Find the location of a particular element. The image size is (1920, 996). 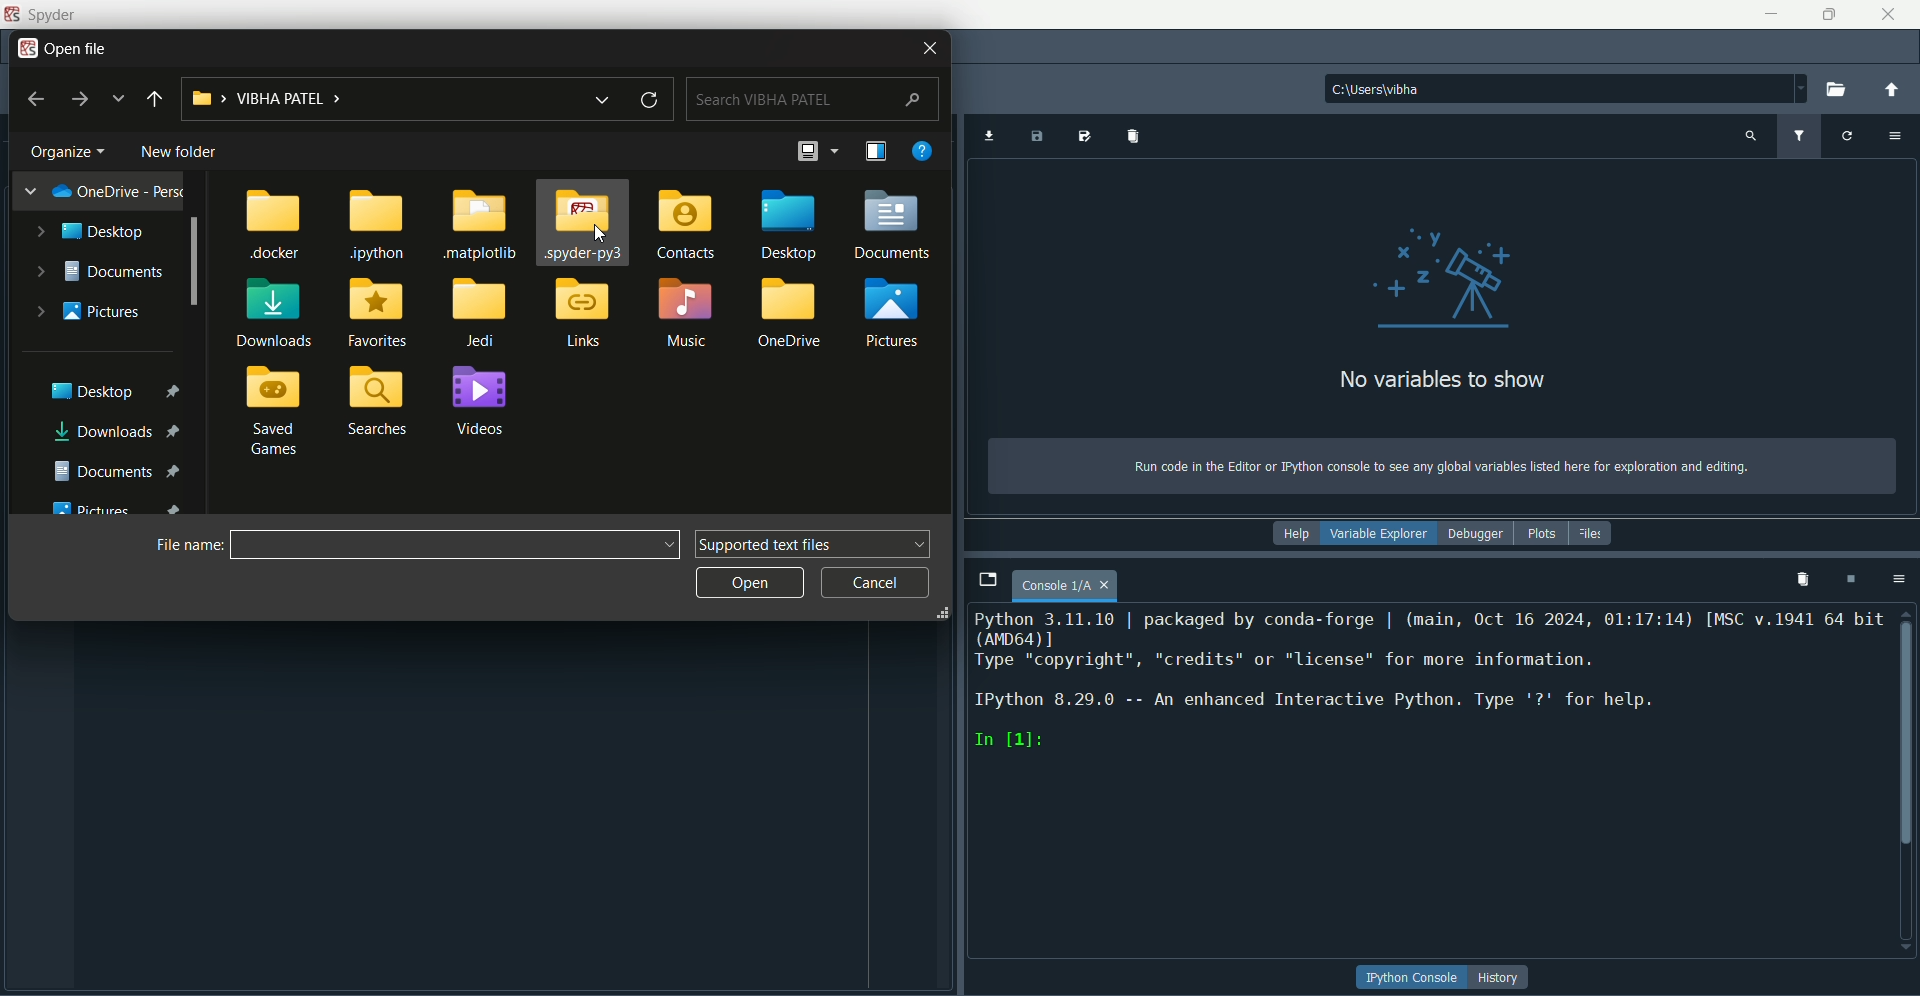

folder is located at coordinates (482, 223).